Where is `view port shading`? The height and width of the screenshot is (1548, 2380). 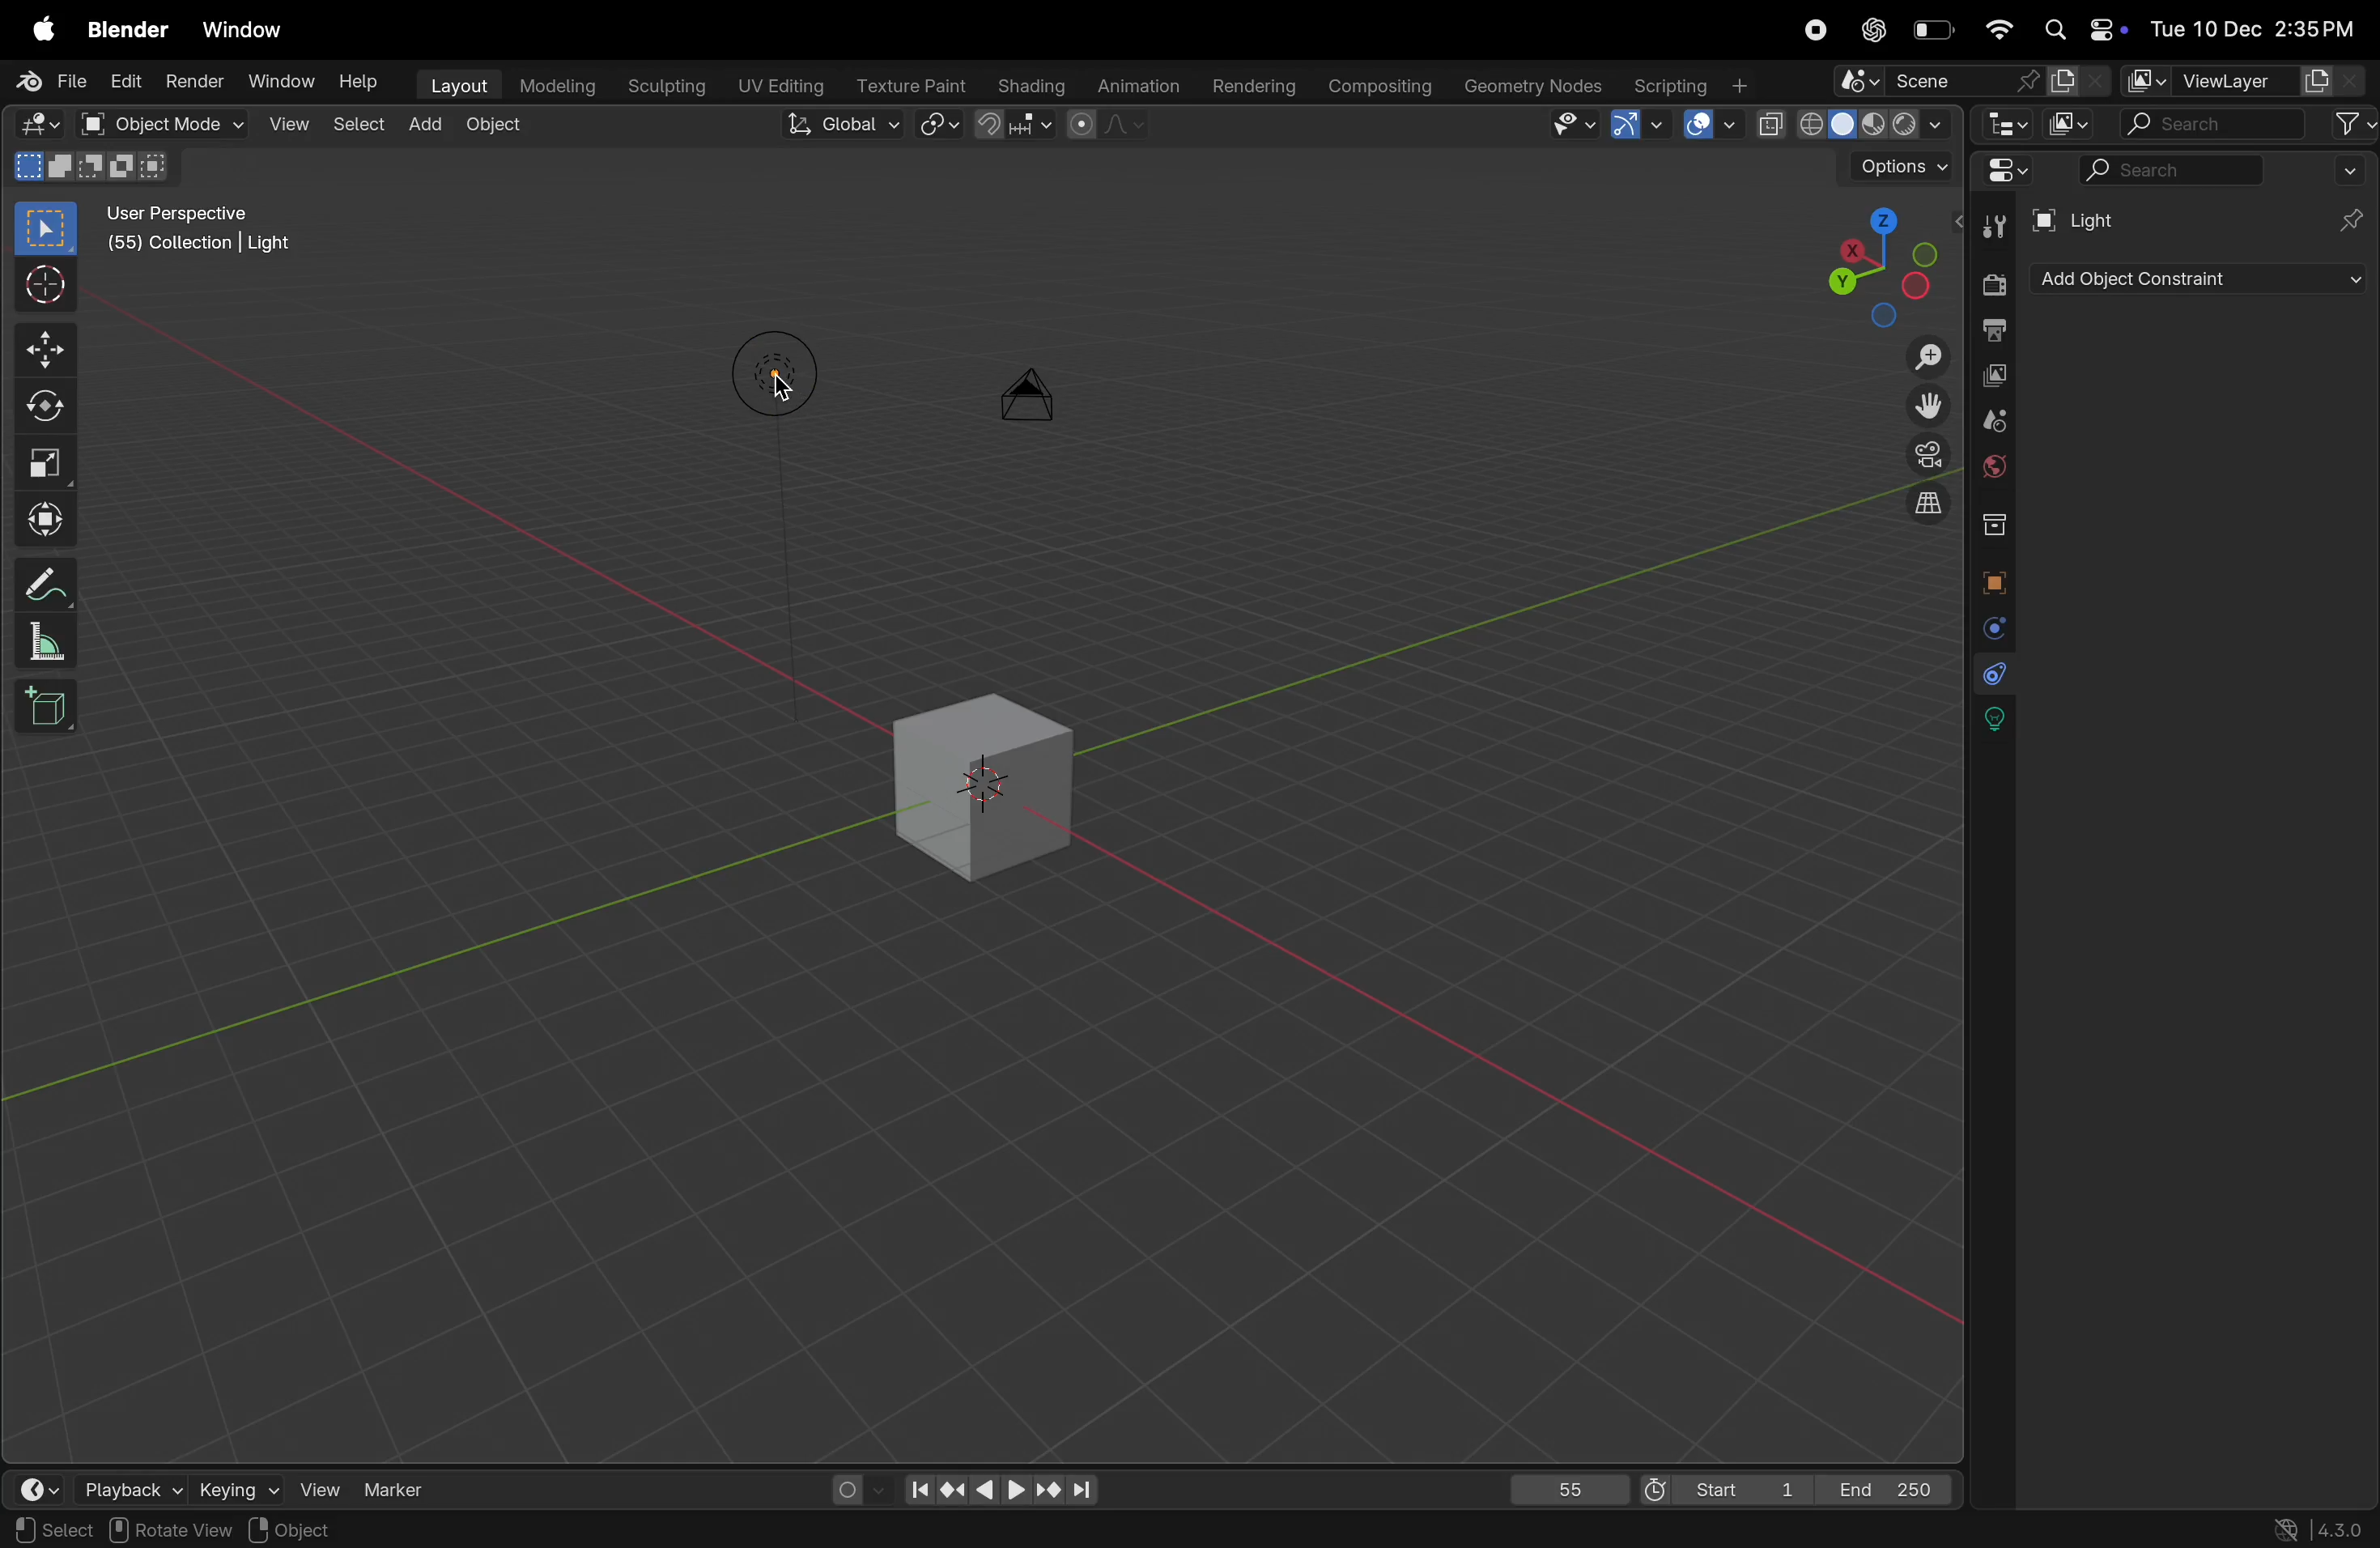
view port shading is located at coordinates (1861, 126).